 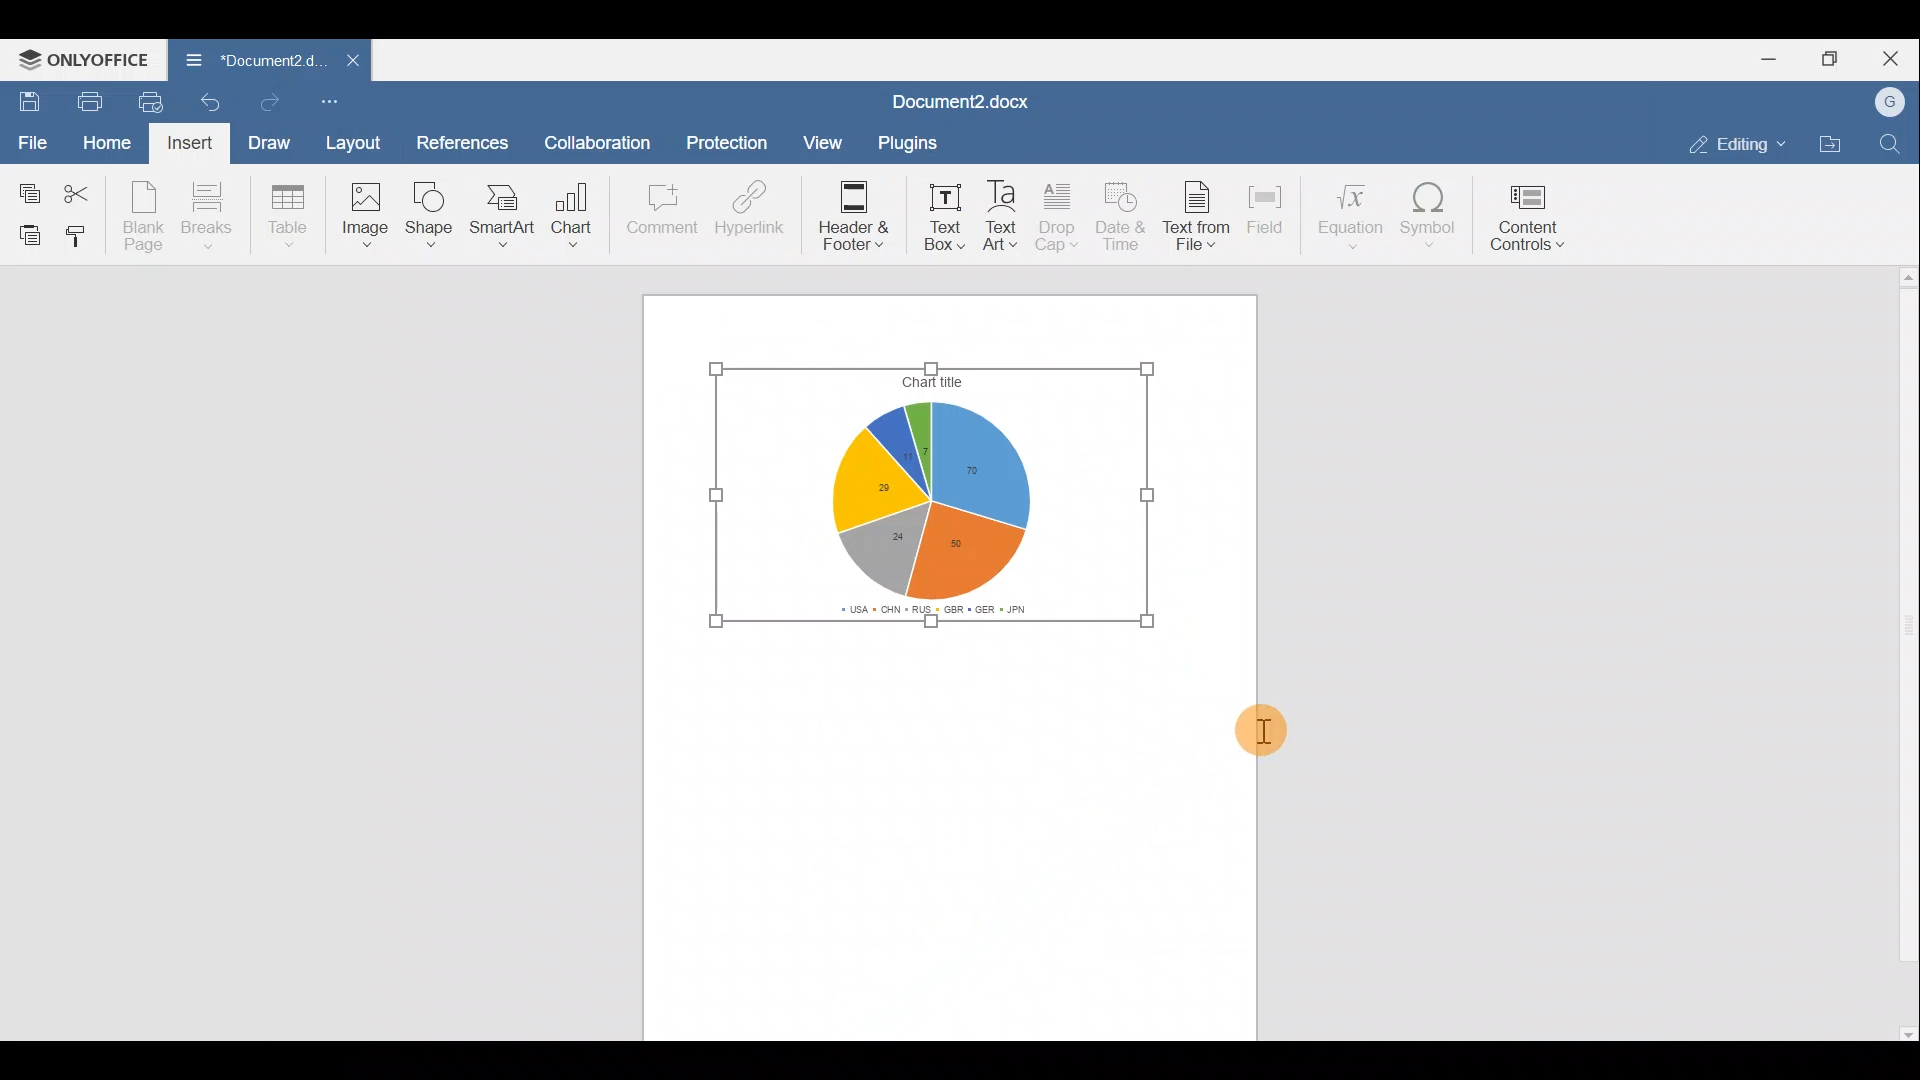 What do you see at coordinates (25, 234) in the screenshot?
I see `Paste` at bounding box center [25, 234].